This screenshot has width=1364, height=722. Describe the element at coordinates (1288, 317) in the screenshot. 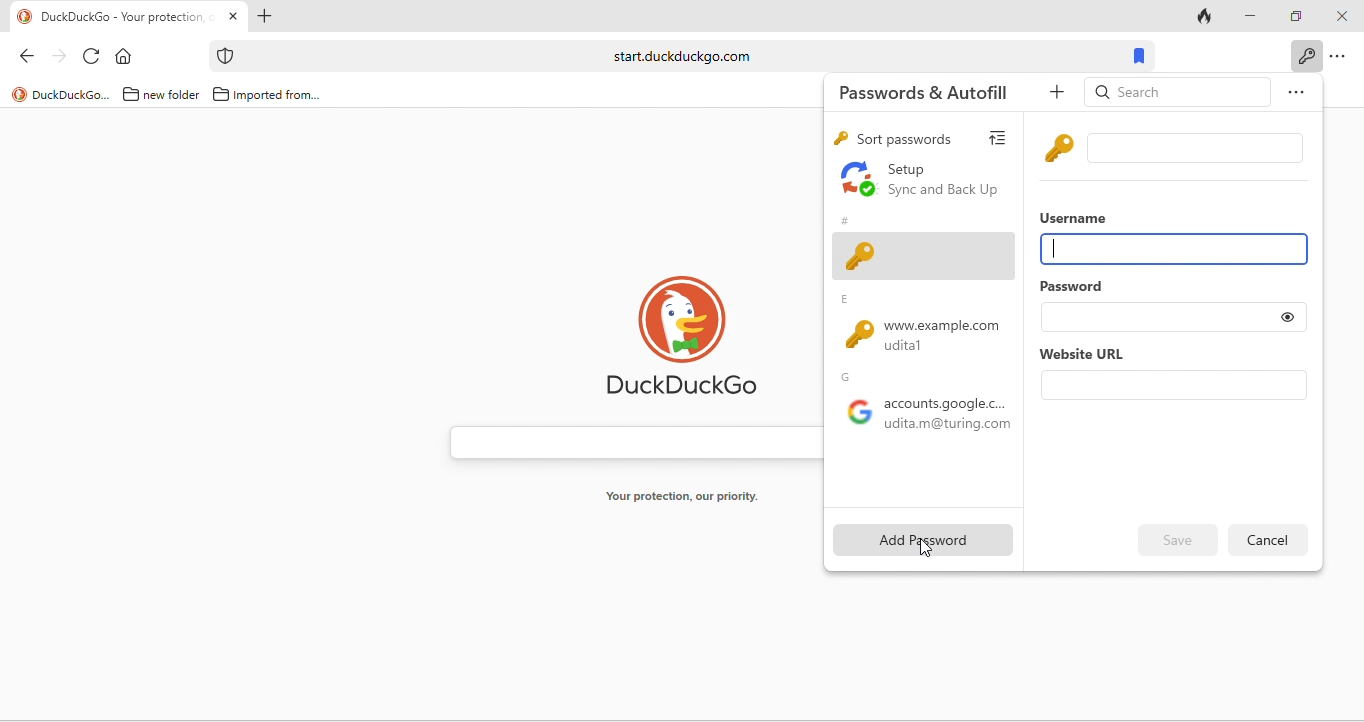

I see `toggle show or hide password` at that location.